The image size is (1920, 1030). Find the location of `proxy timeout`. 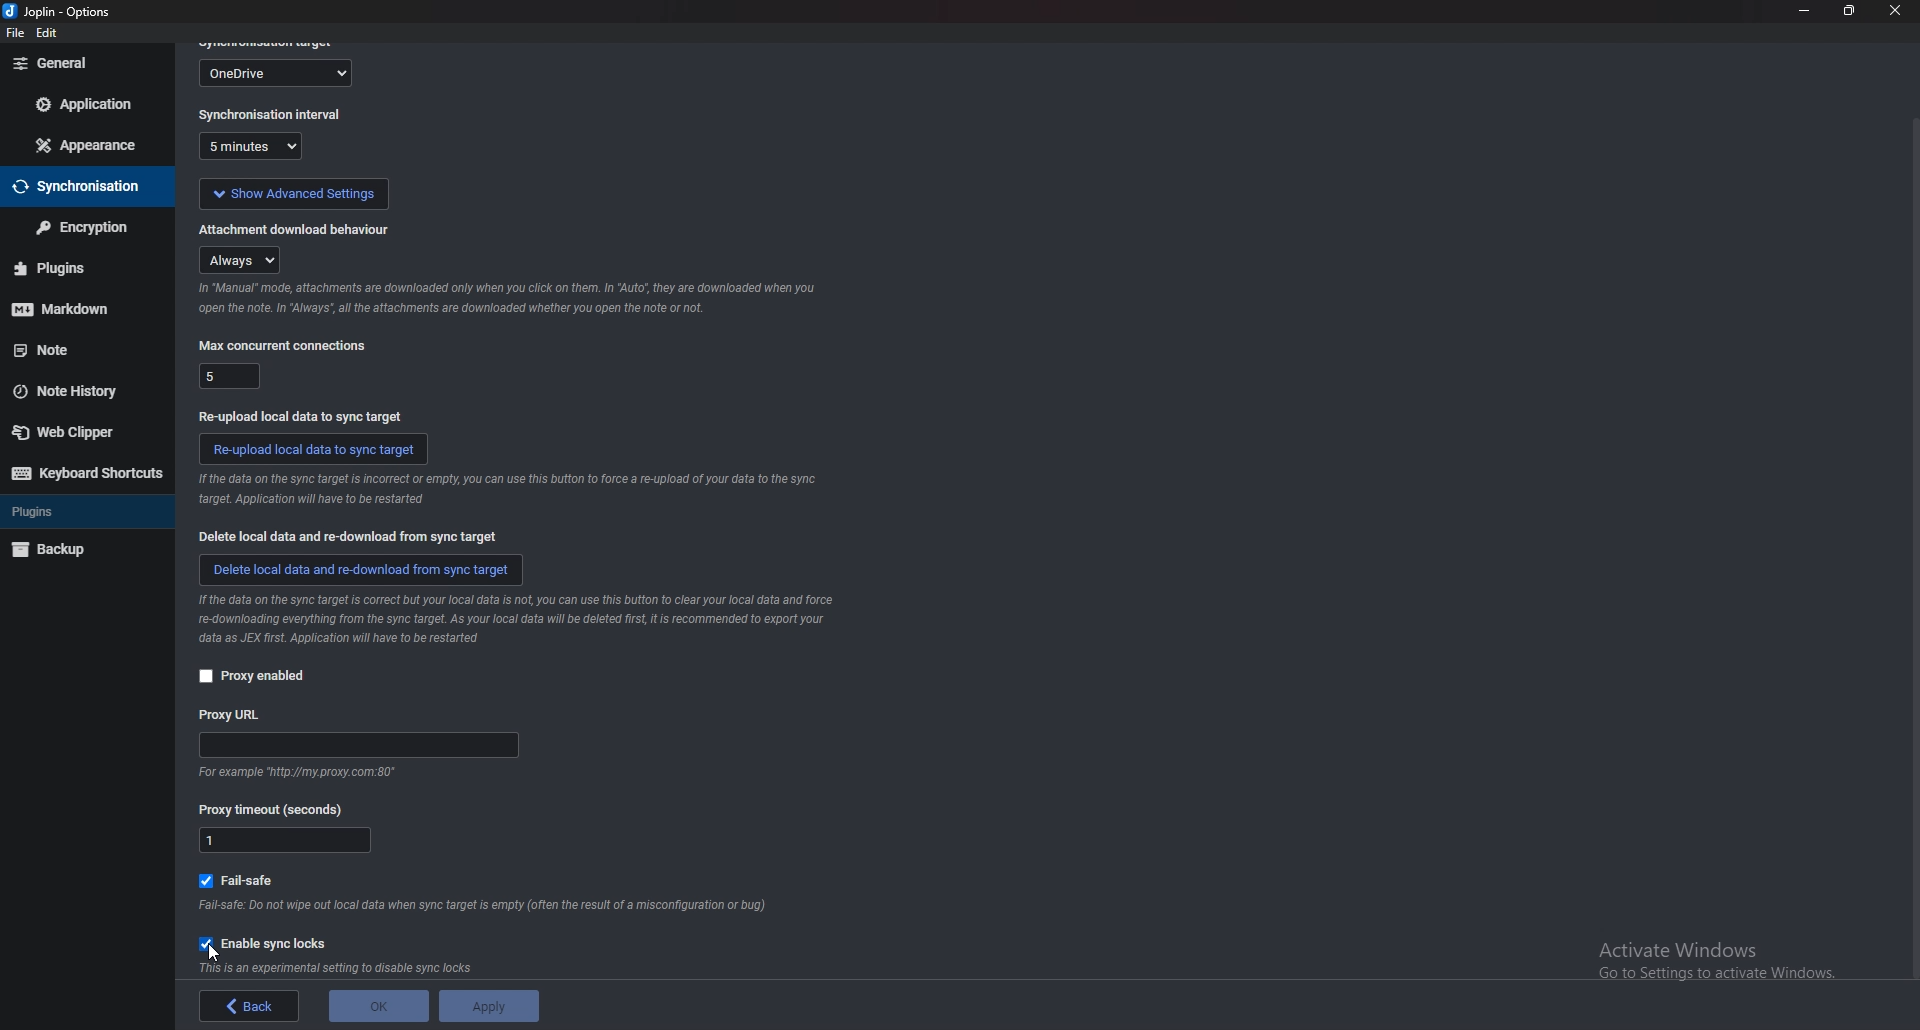

proxy timeout is located at coordinates (286, 842).